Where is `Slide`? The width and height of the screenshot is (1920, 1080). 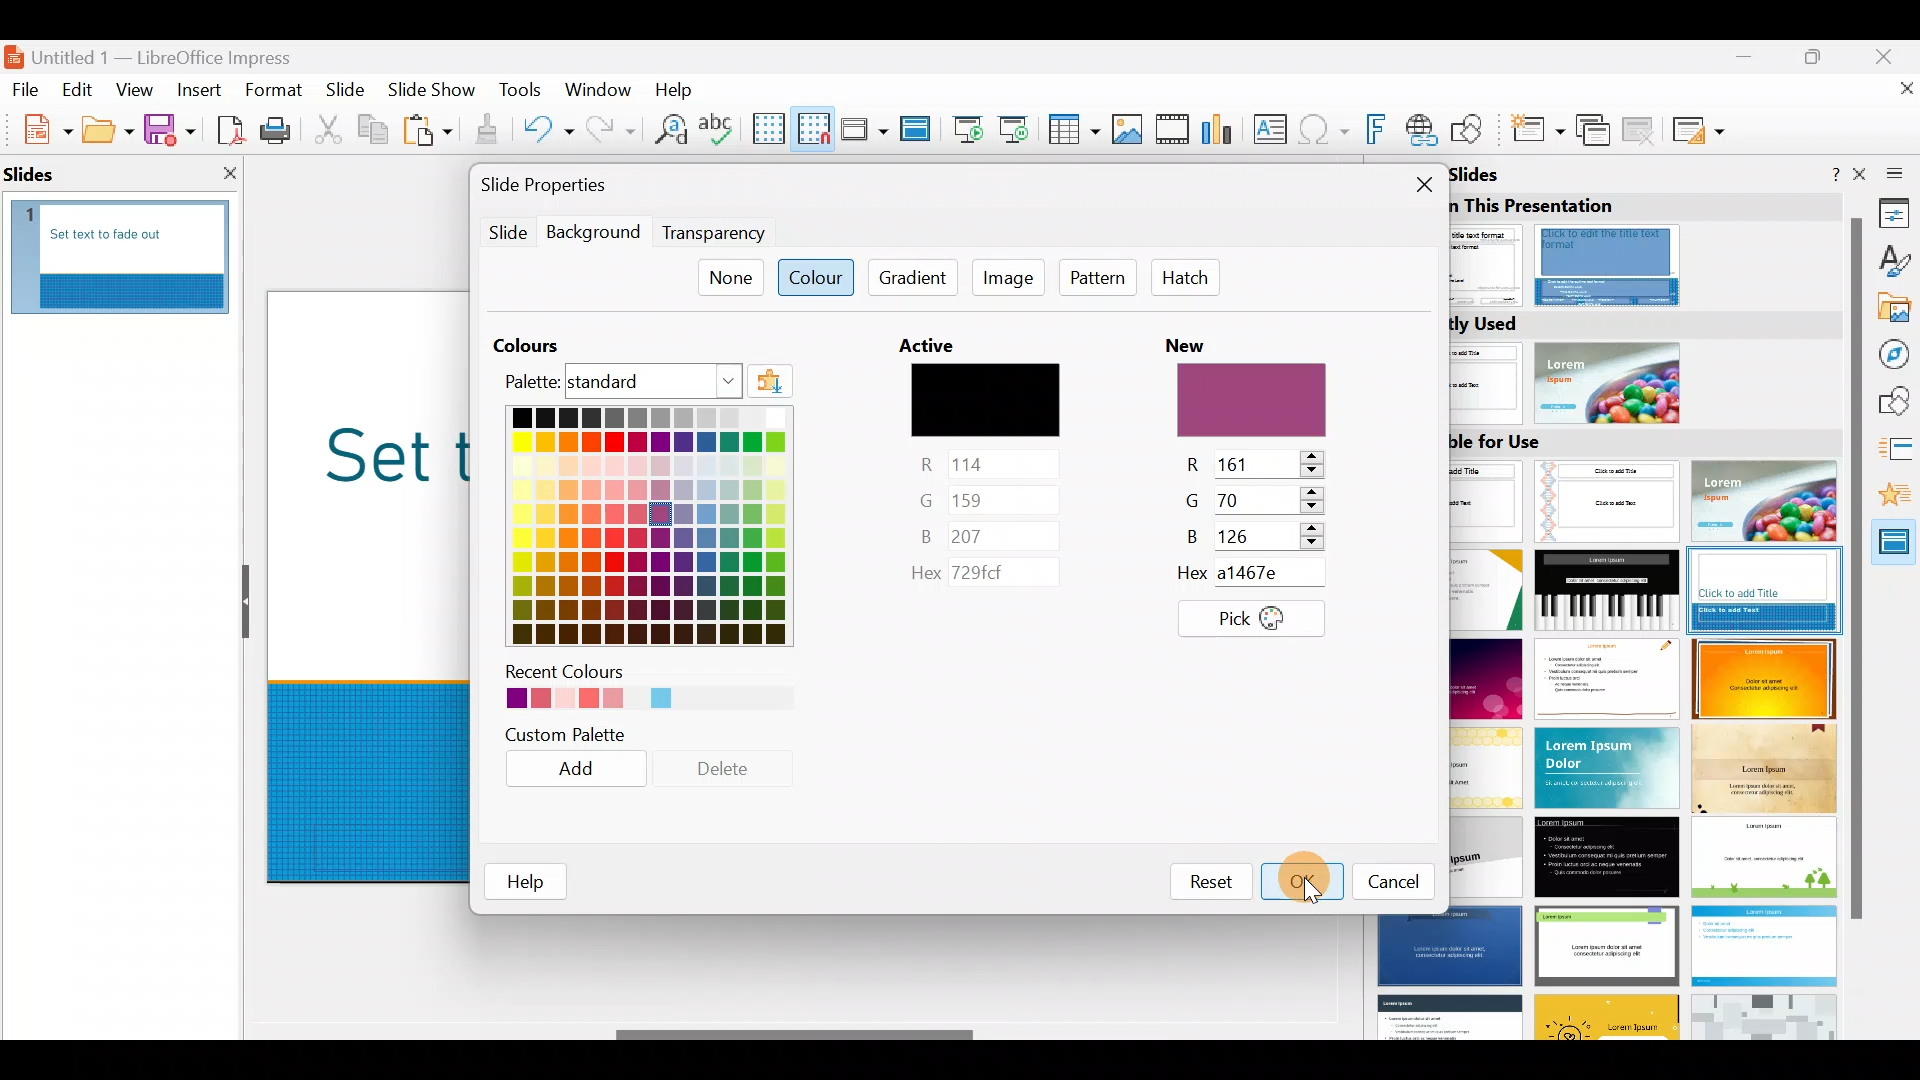
Slide is located at coordinates (502, 233).